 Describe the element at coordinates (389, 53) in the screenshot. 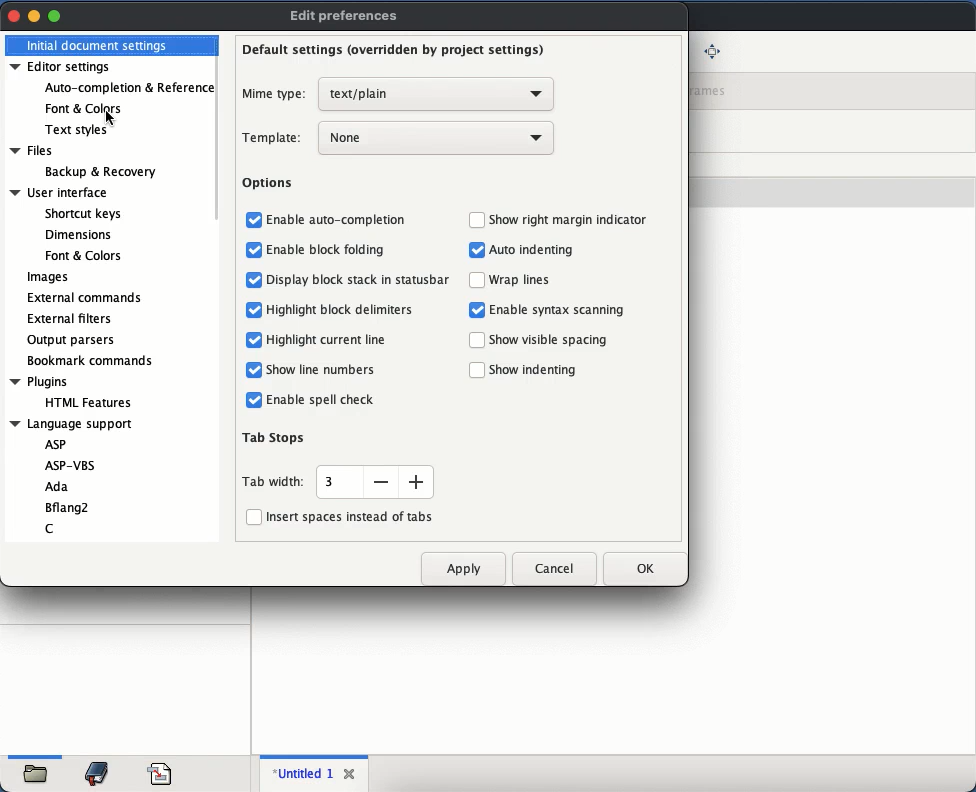

I see `default settings` at that location.